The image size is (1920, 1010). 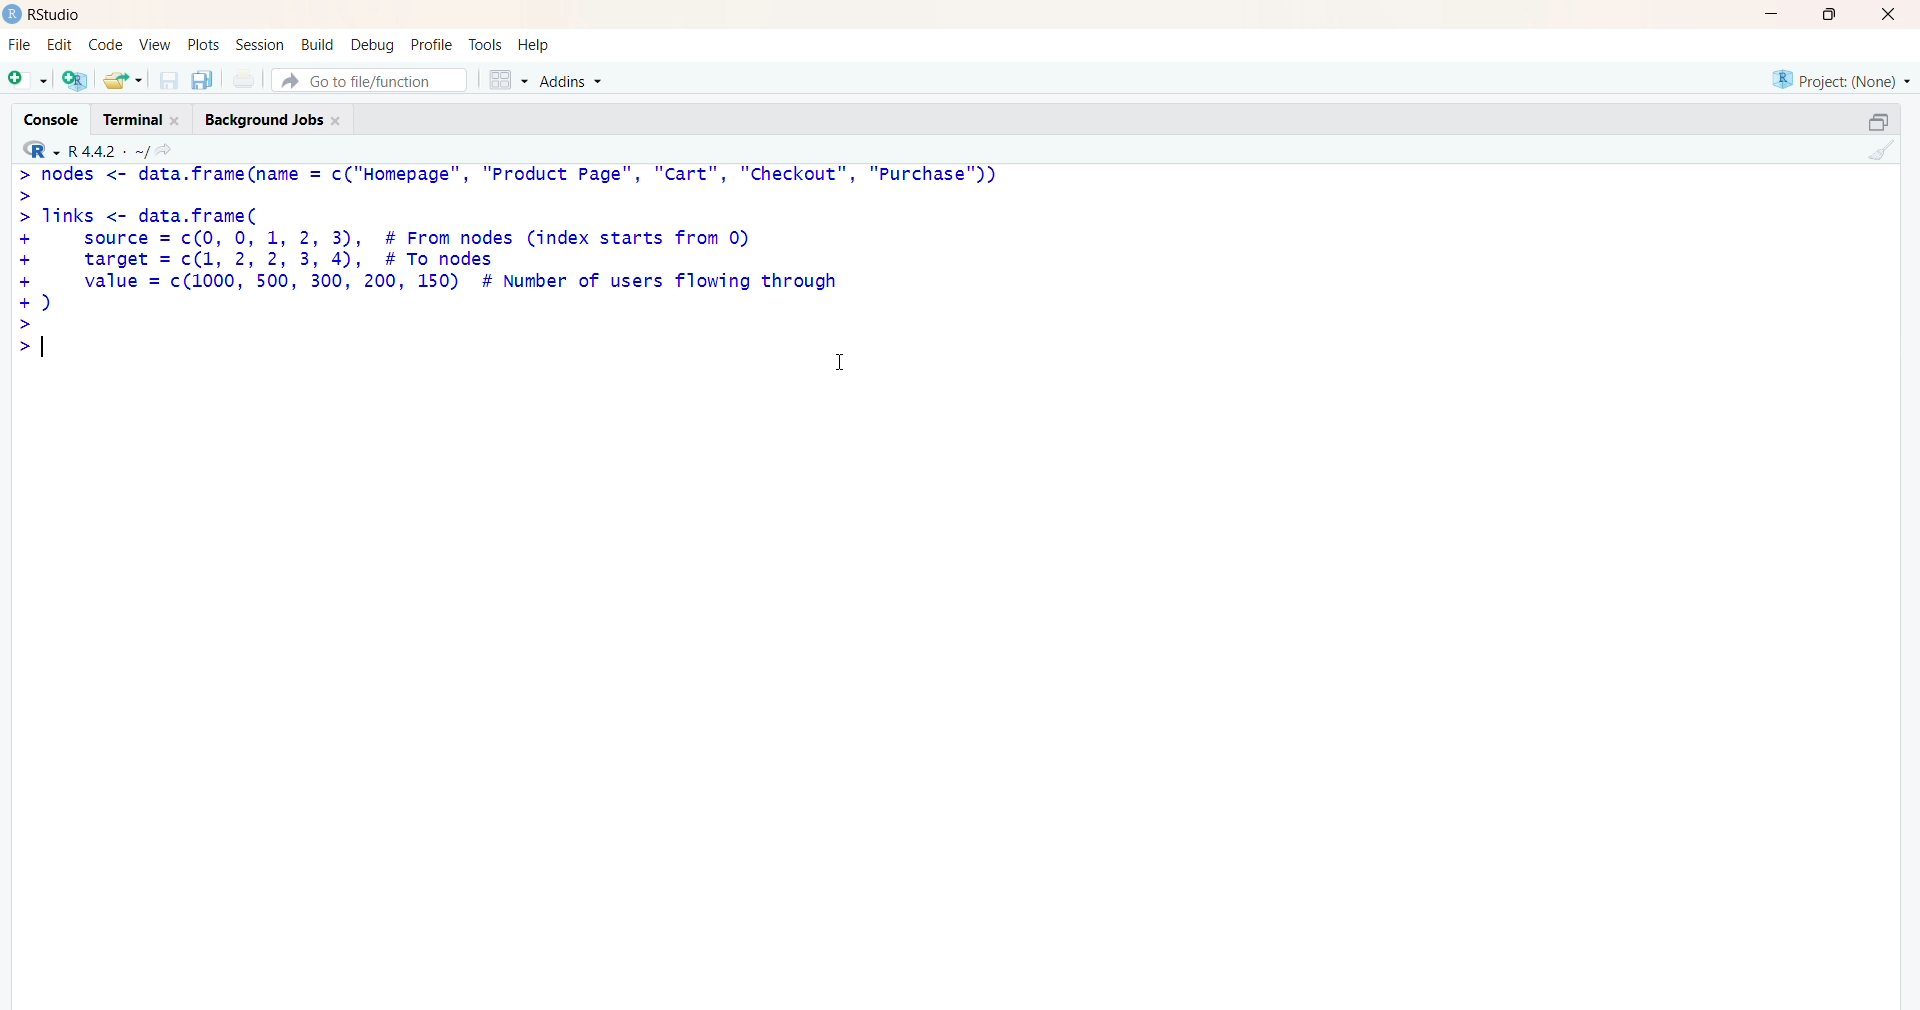 What do you see at coordinates (19, 41) in the screenshot?
I see `file` at bounding box center [19, 41].